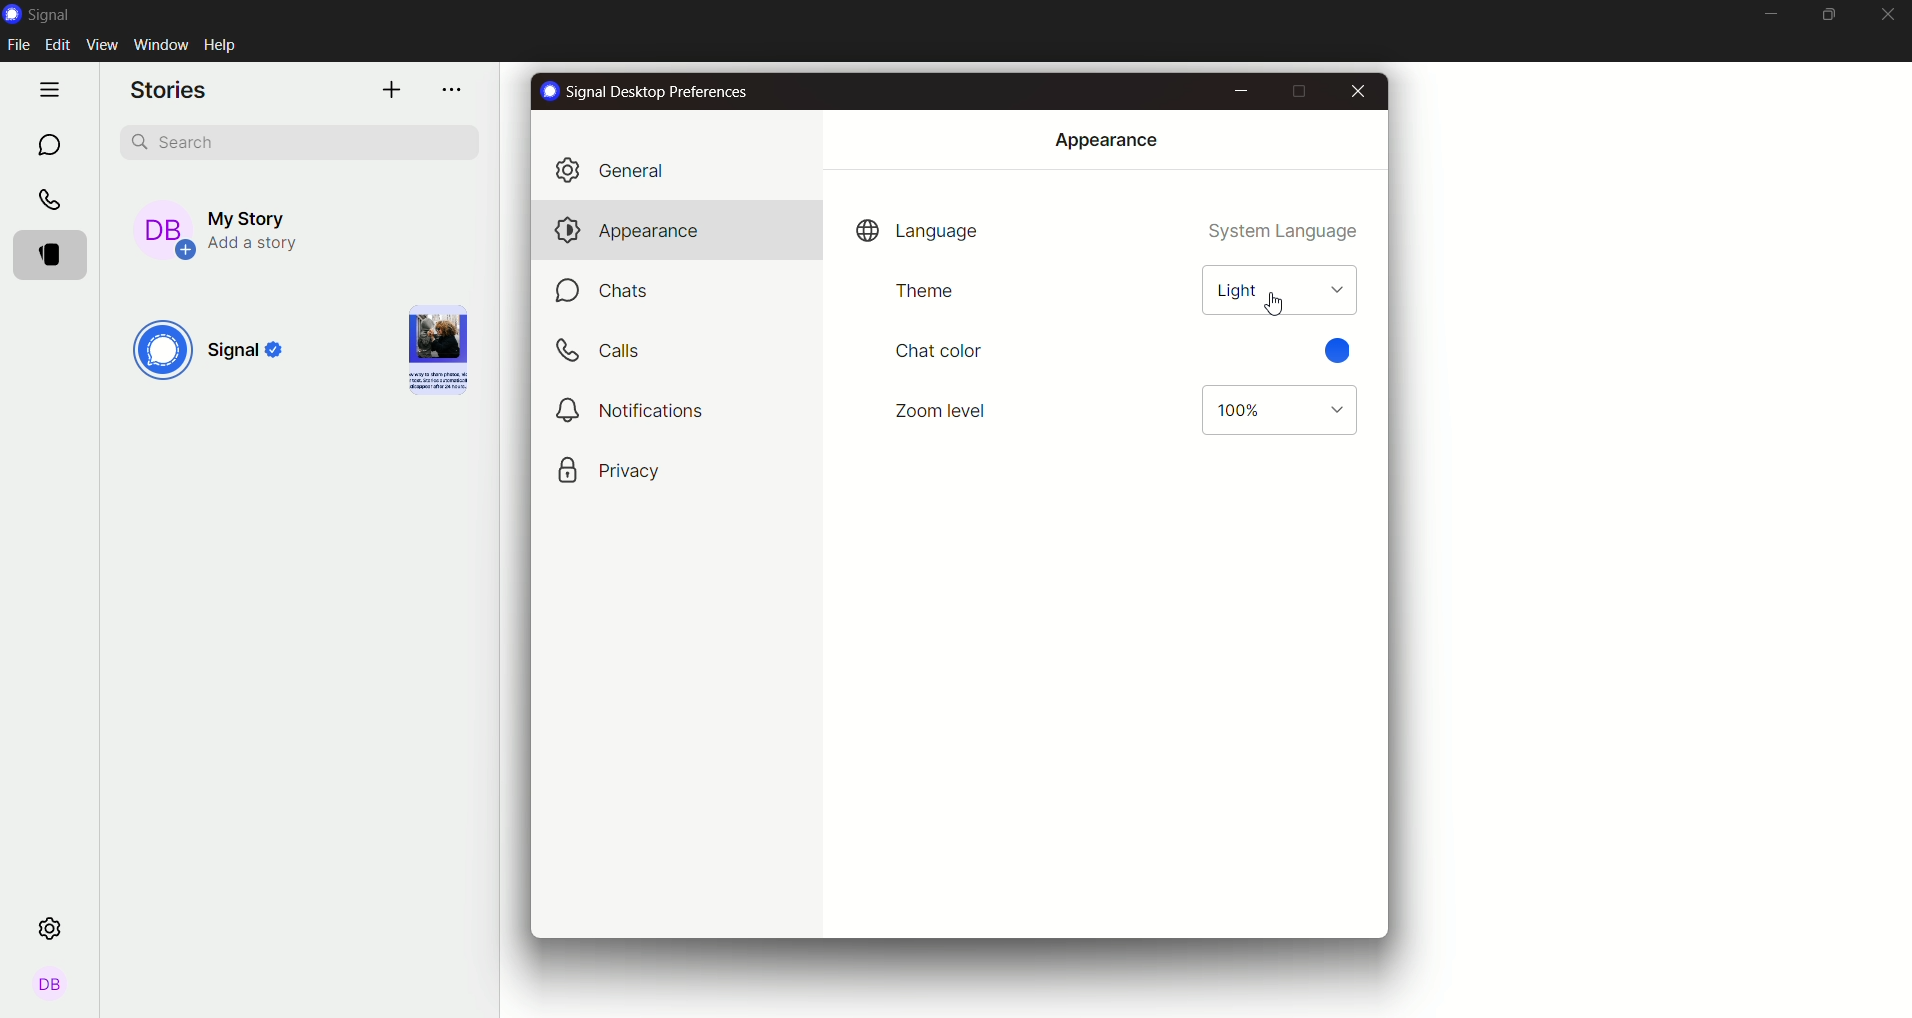  What do you see at coordinates (302, 140) in the screenshot?
I see `search bar` at bounding box center [302, 140].